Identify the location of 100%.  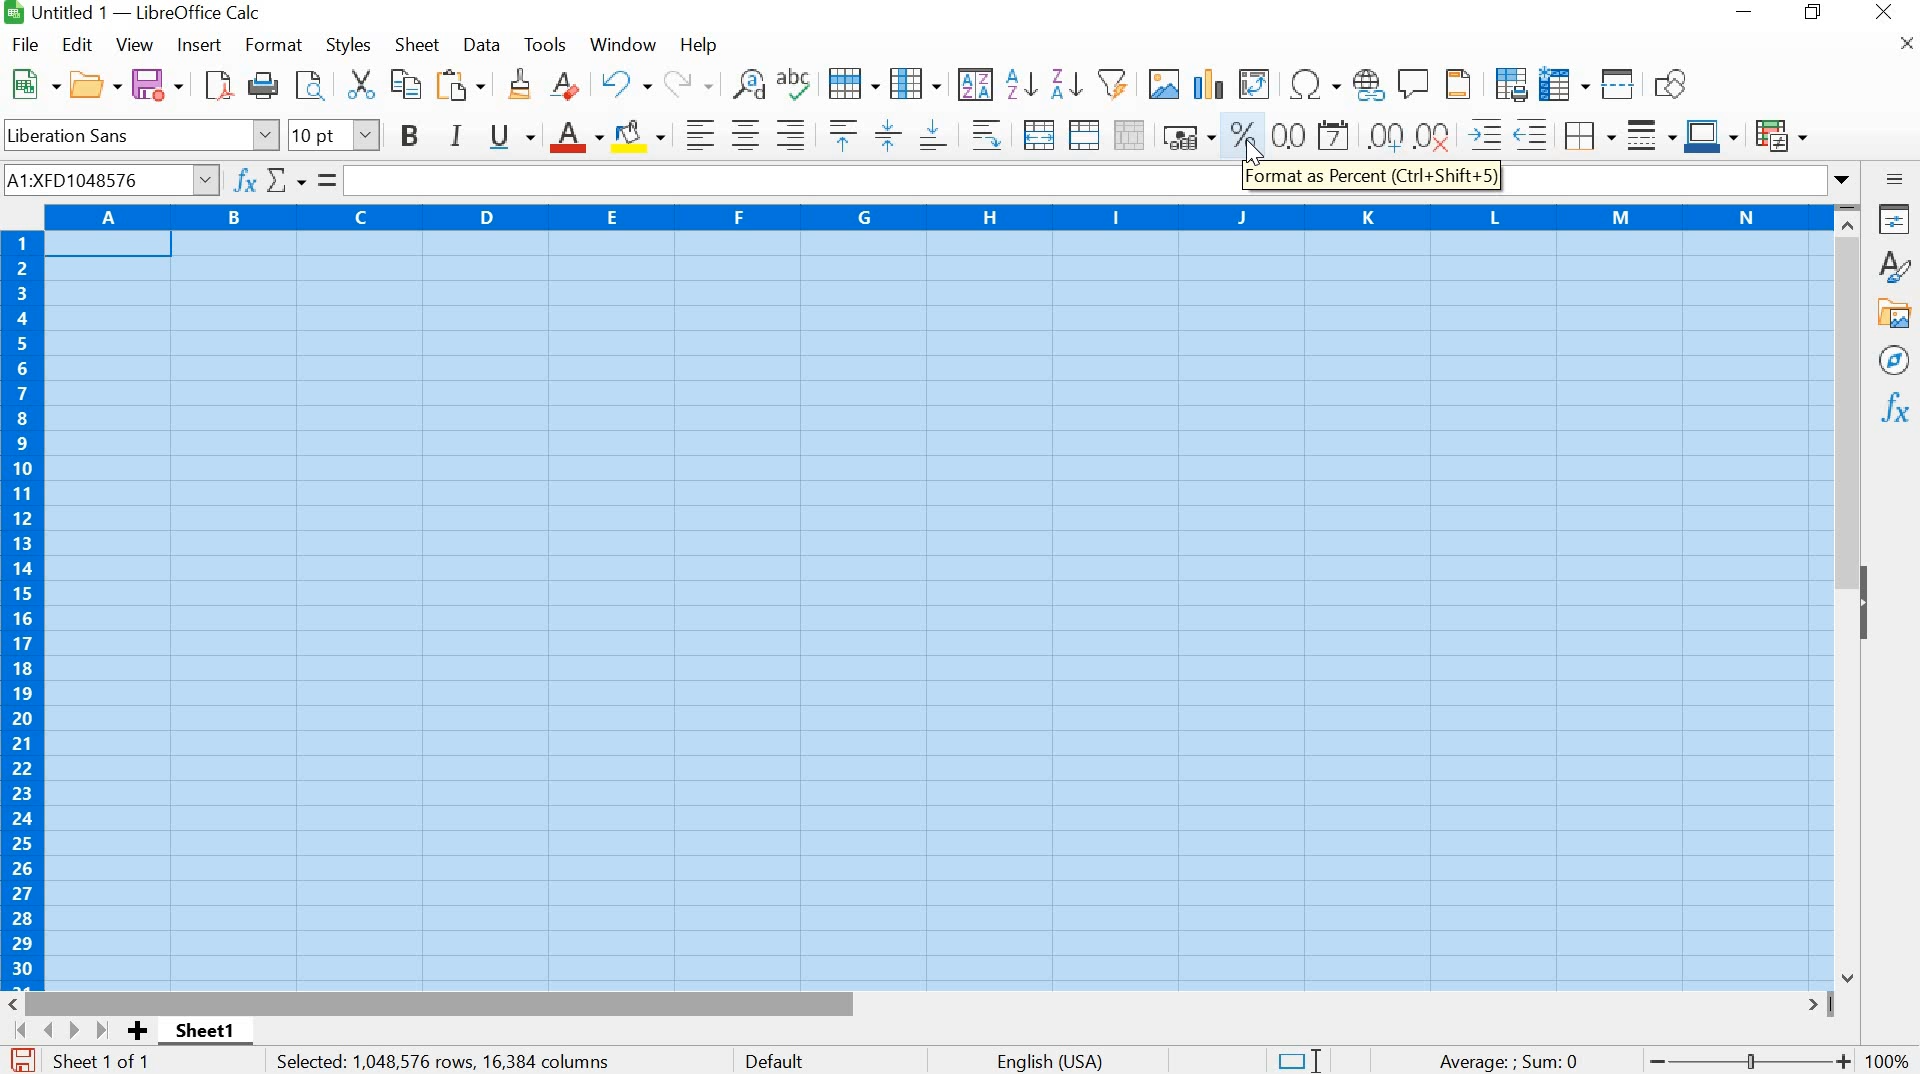
(1884, 1057).